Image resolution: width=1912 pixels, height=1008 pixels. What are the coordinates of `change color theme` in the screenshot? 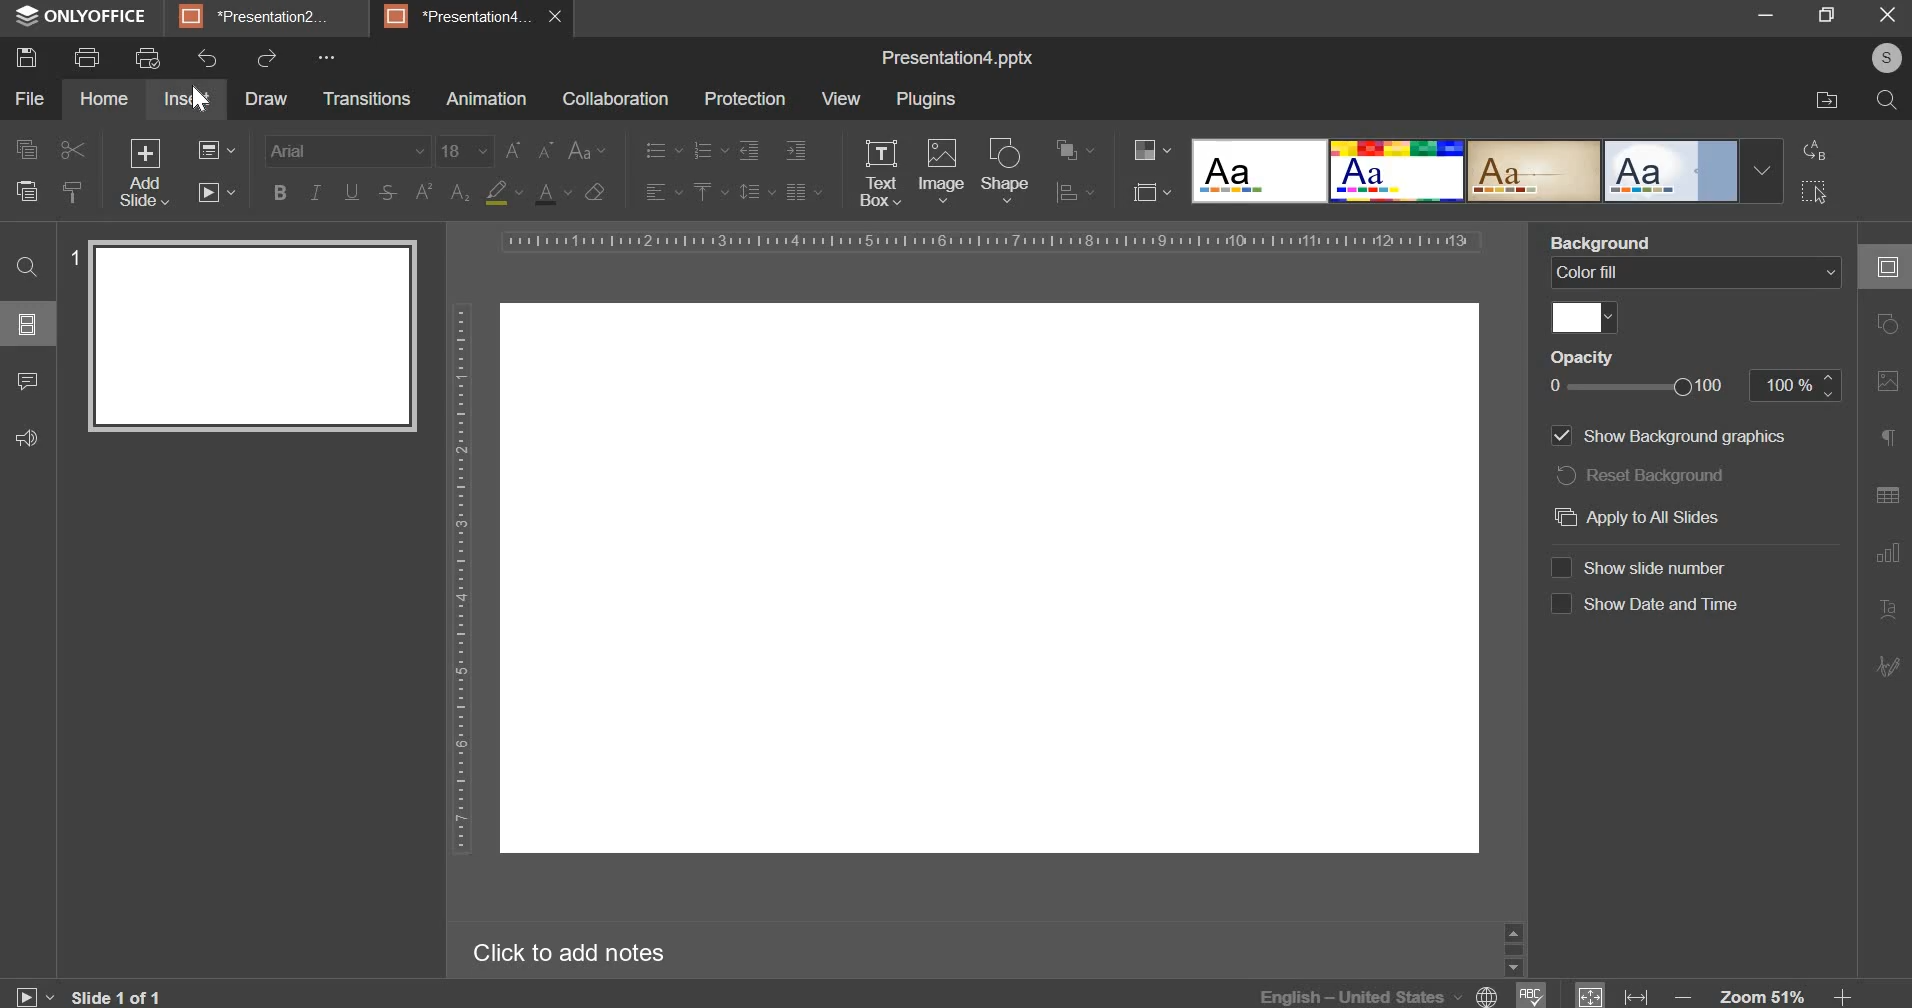 It's located at (1151, 150).